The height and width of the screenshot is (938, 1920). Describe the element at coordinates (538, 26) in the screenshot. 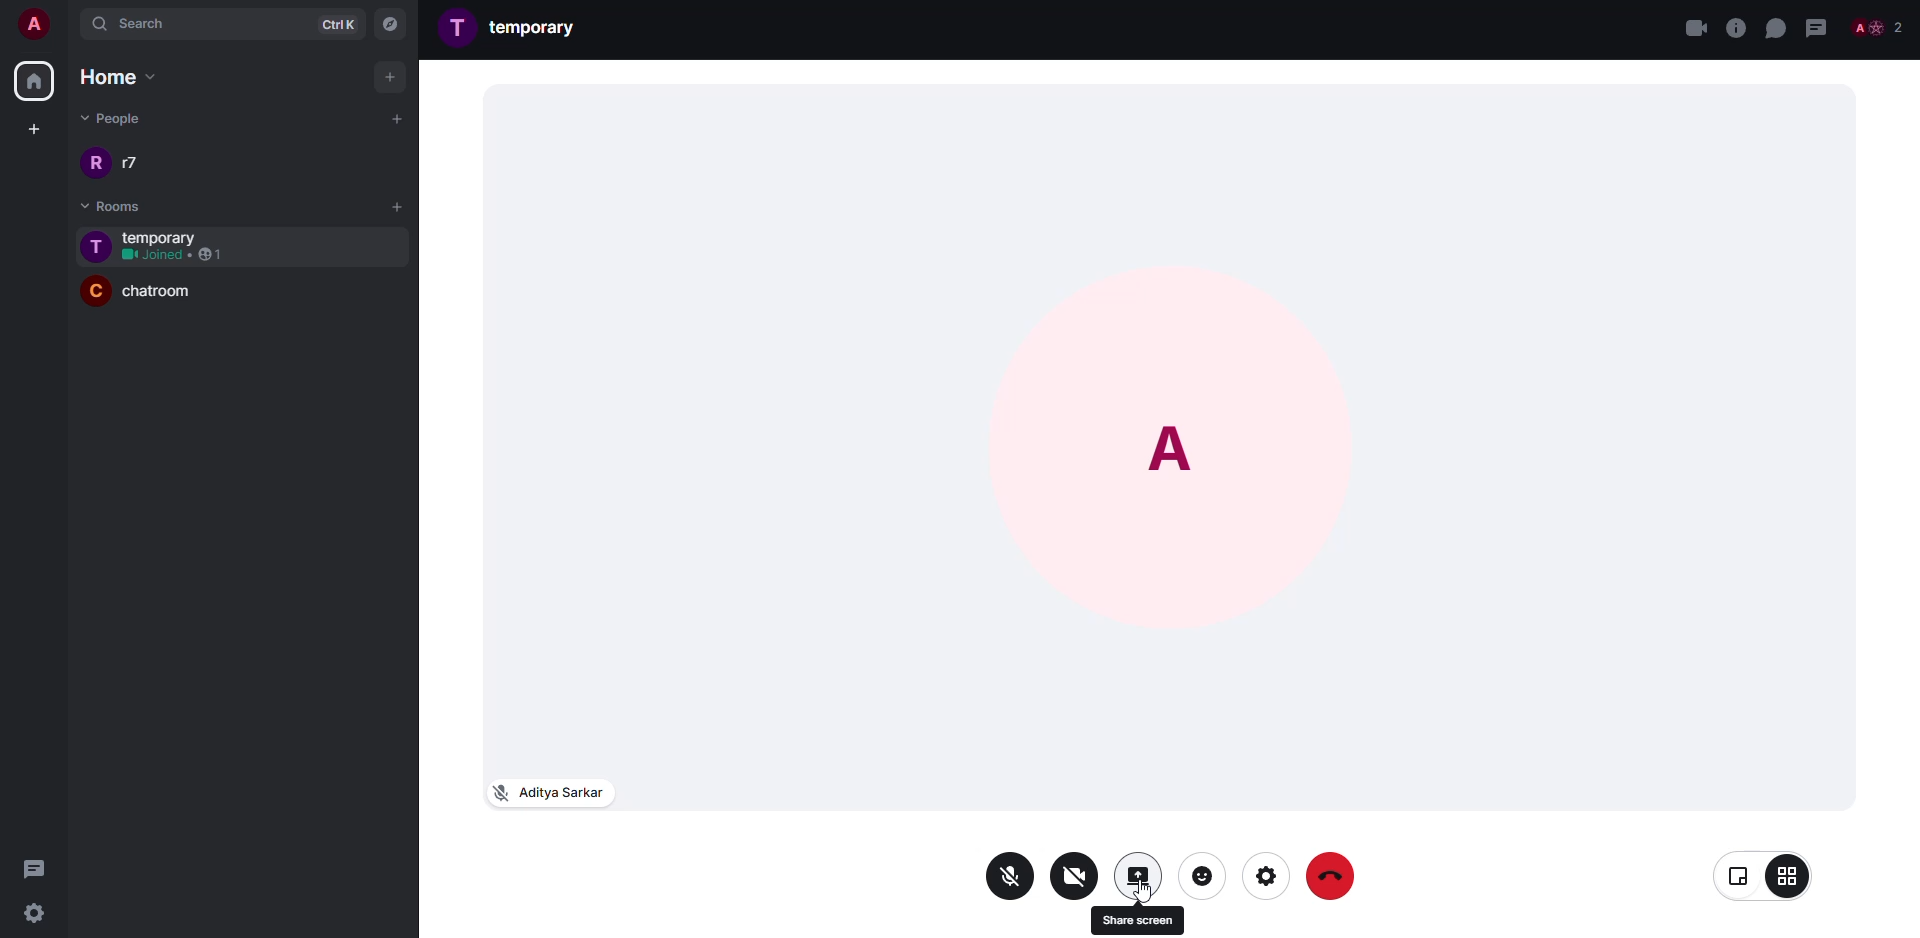

I see `room` at that location.